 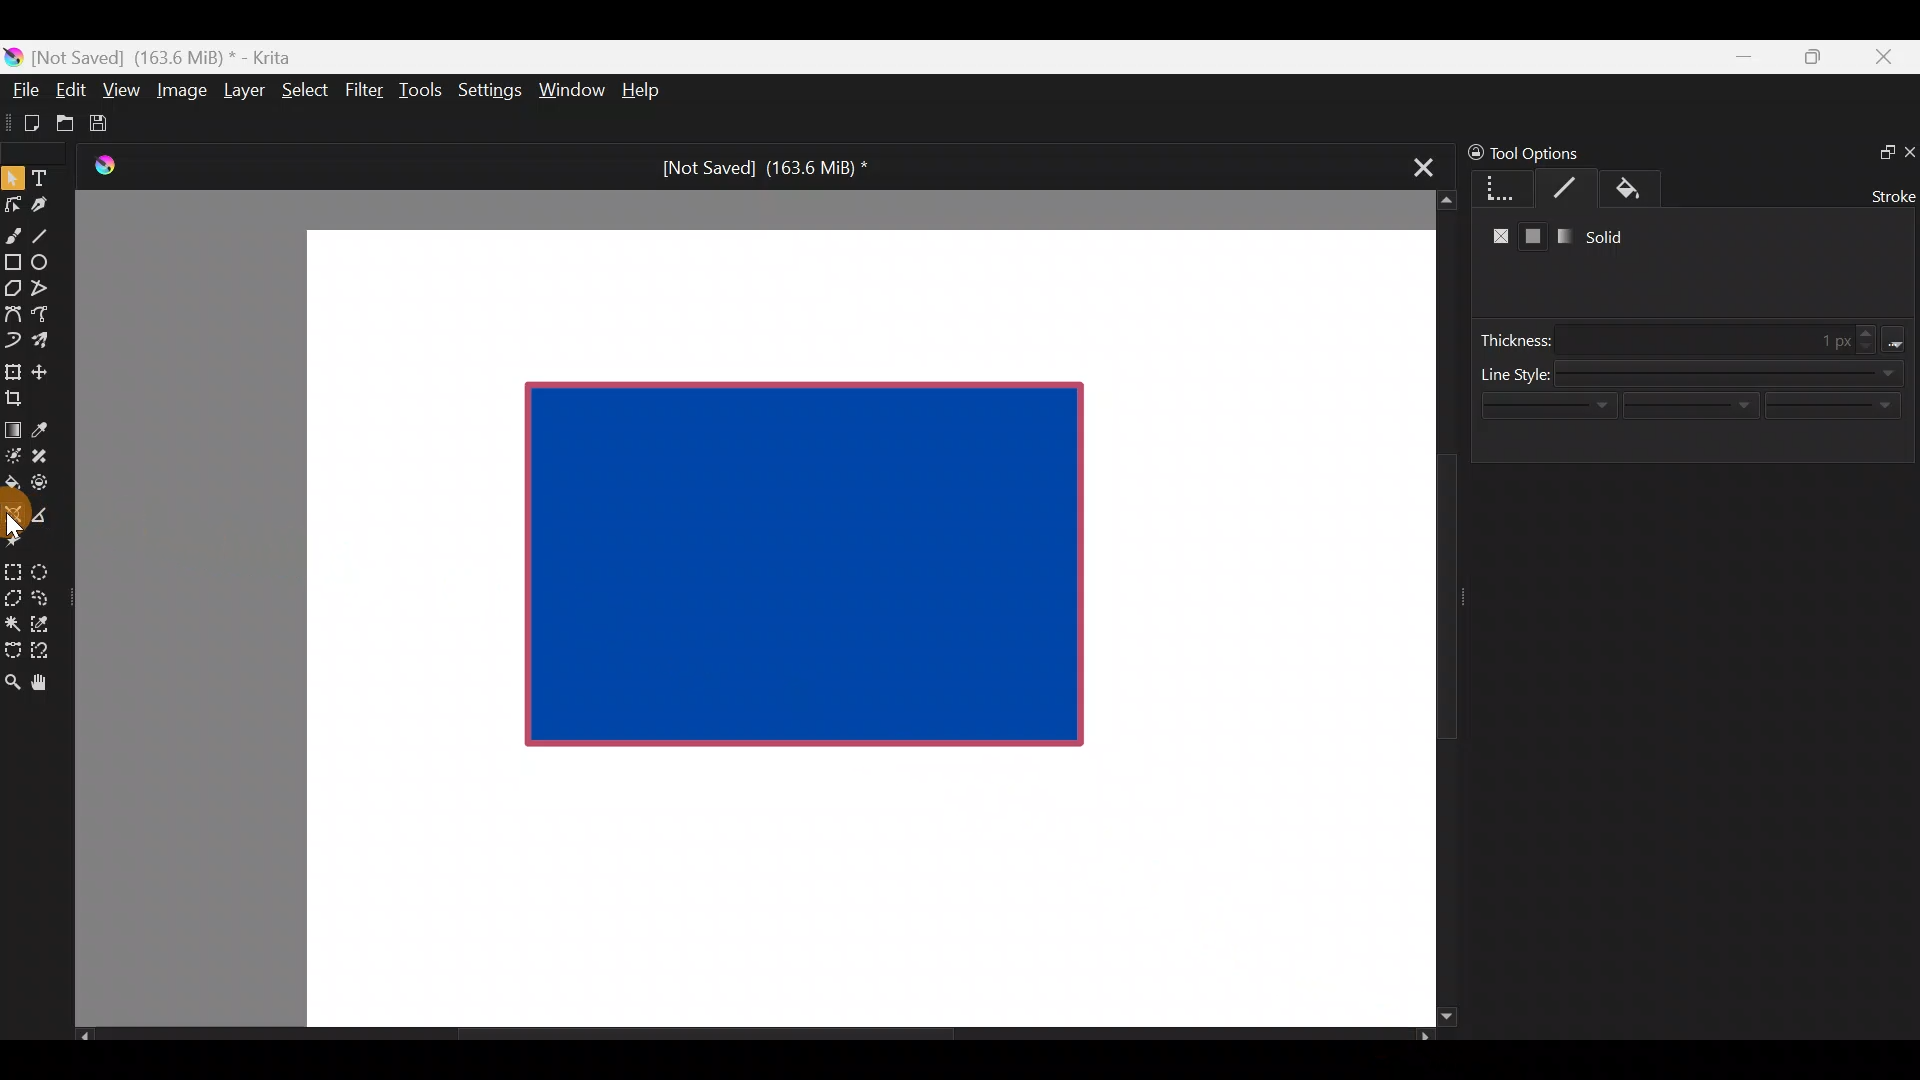 What do you see at coordinates (12, 180) in the screenshot?
I see `Select shapes tool` at bounding box center [12, 180].